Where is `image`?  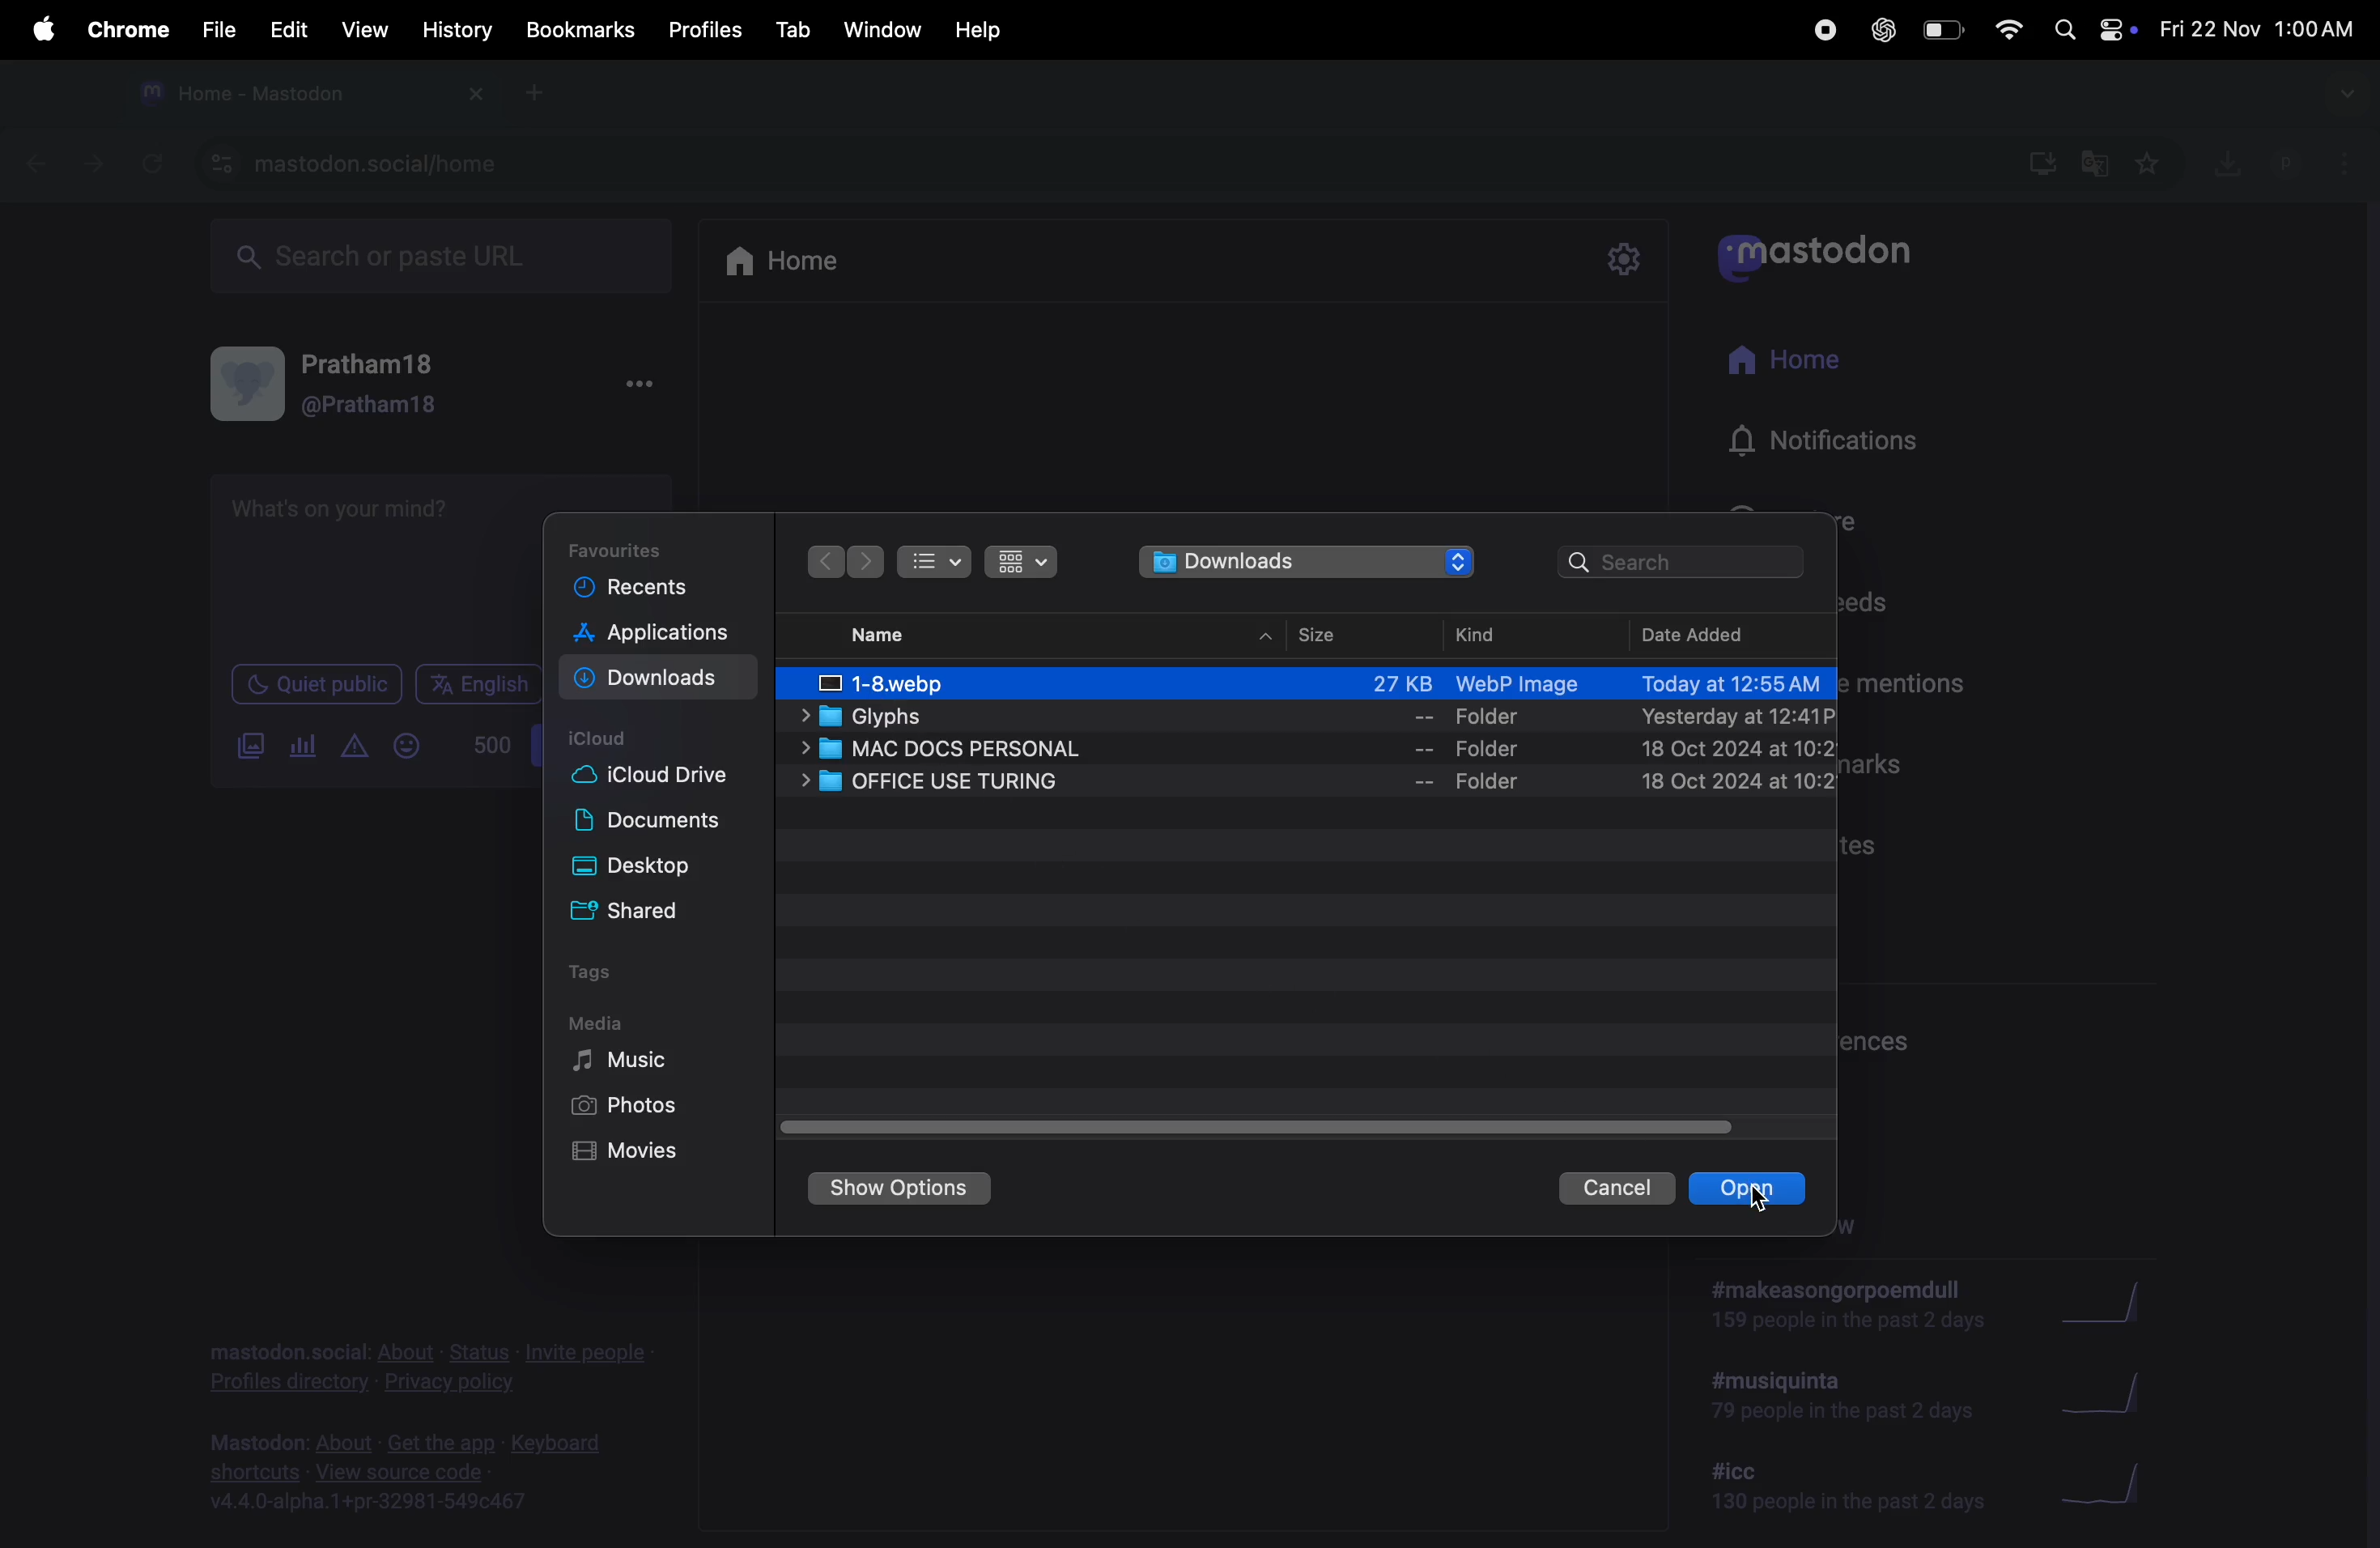 image is located at coordinates (1323, 683).